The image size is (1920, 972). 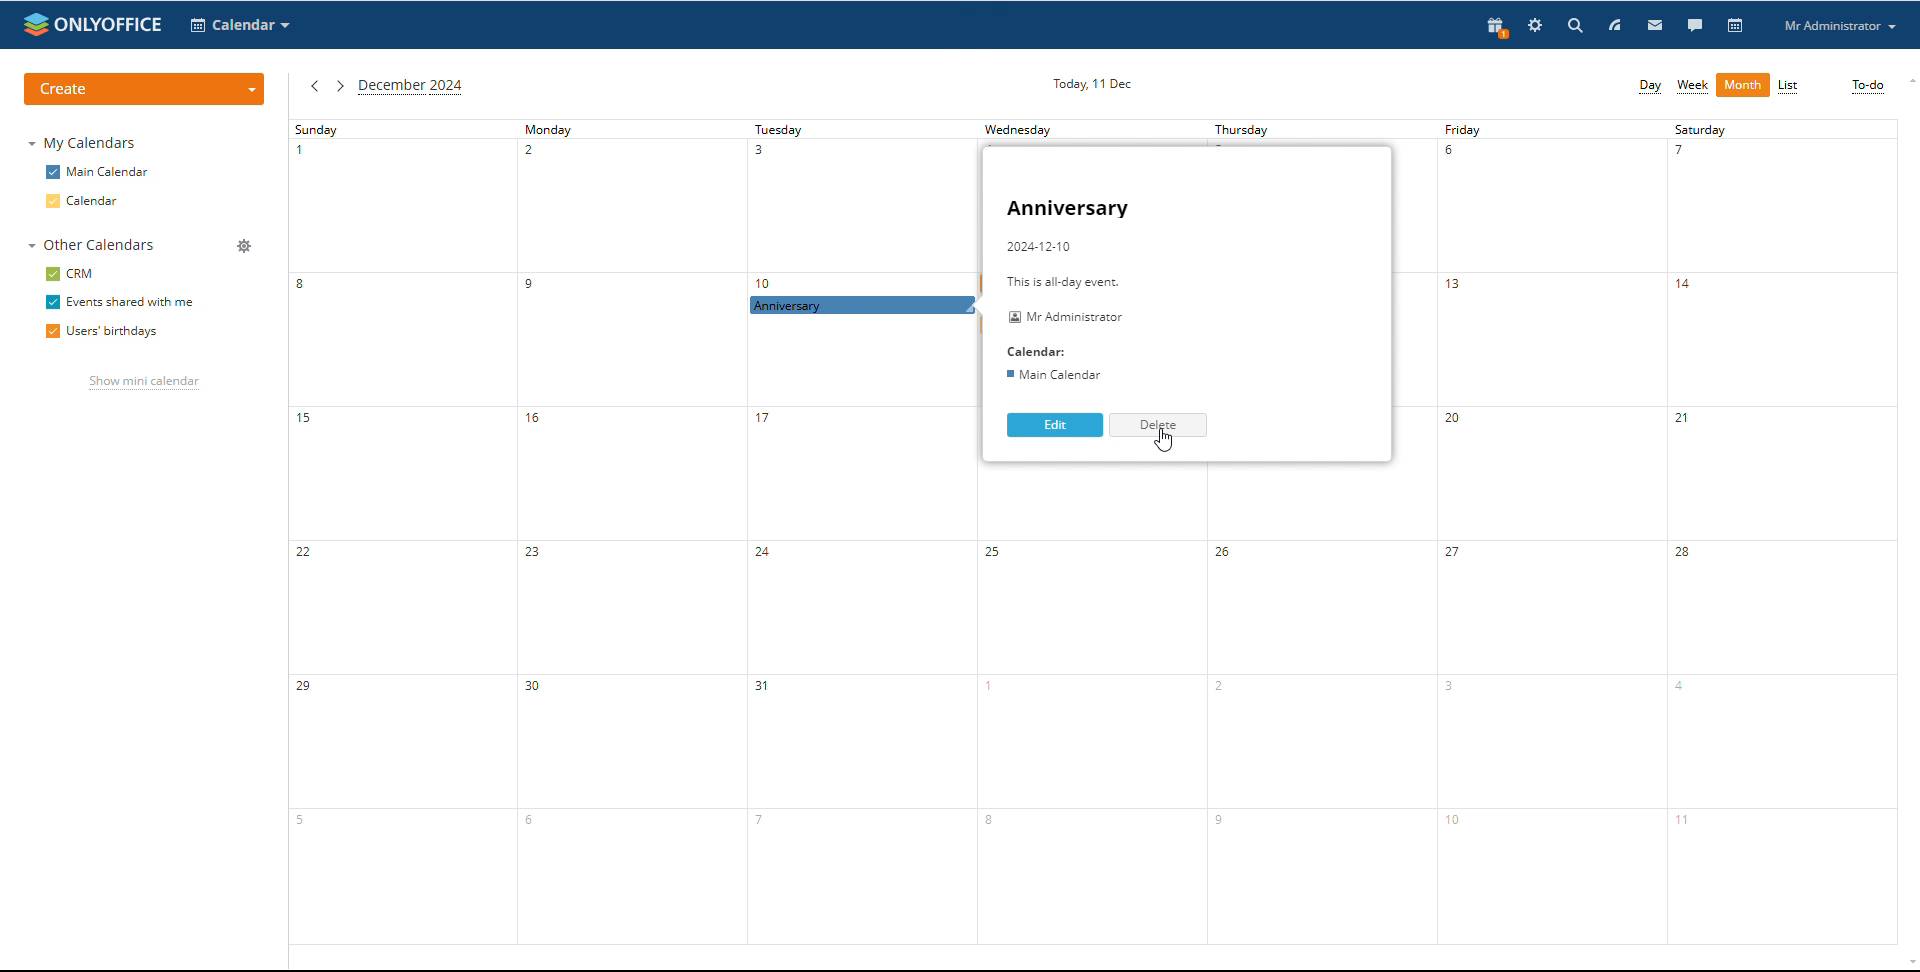 I want to click on mouse pointer, so click(x=1160, y=440).